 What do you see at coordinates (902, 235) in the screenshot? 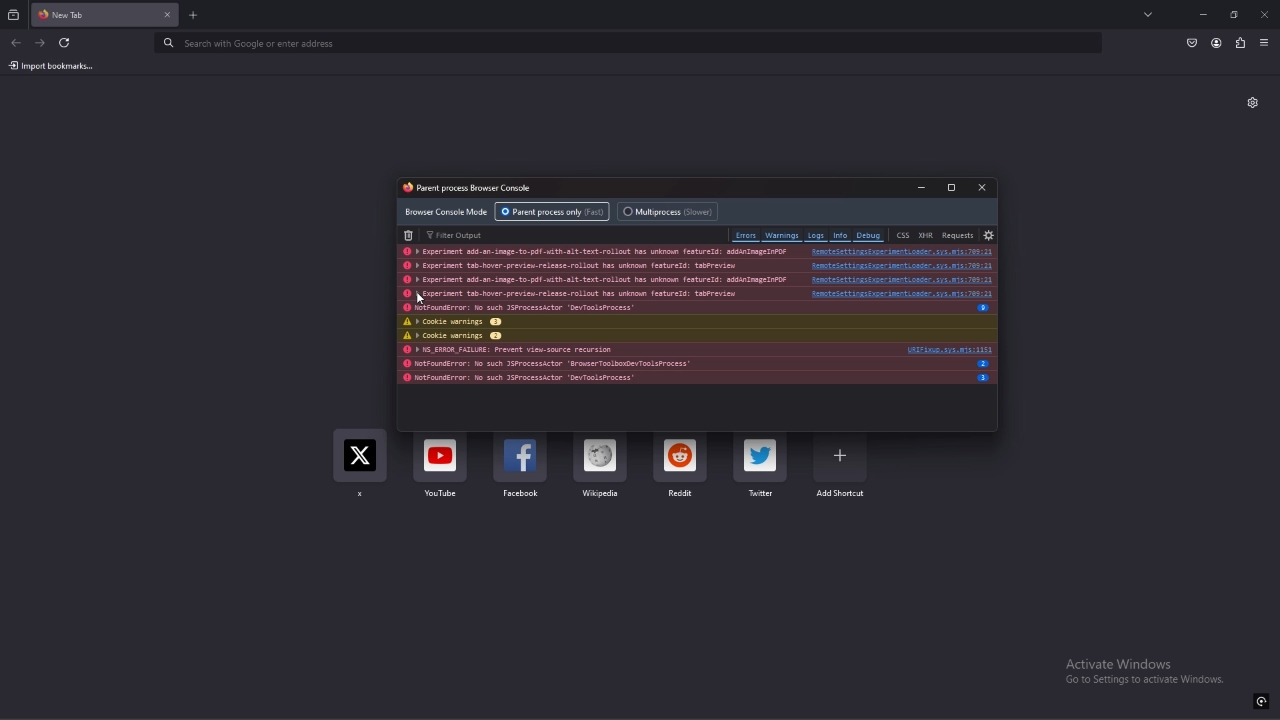
I see `css` at bounding box center [902, 235].